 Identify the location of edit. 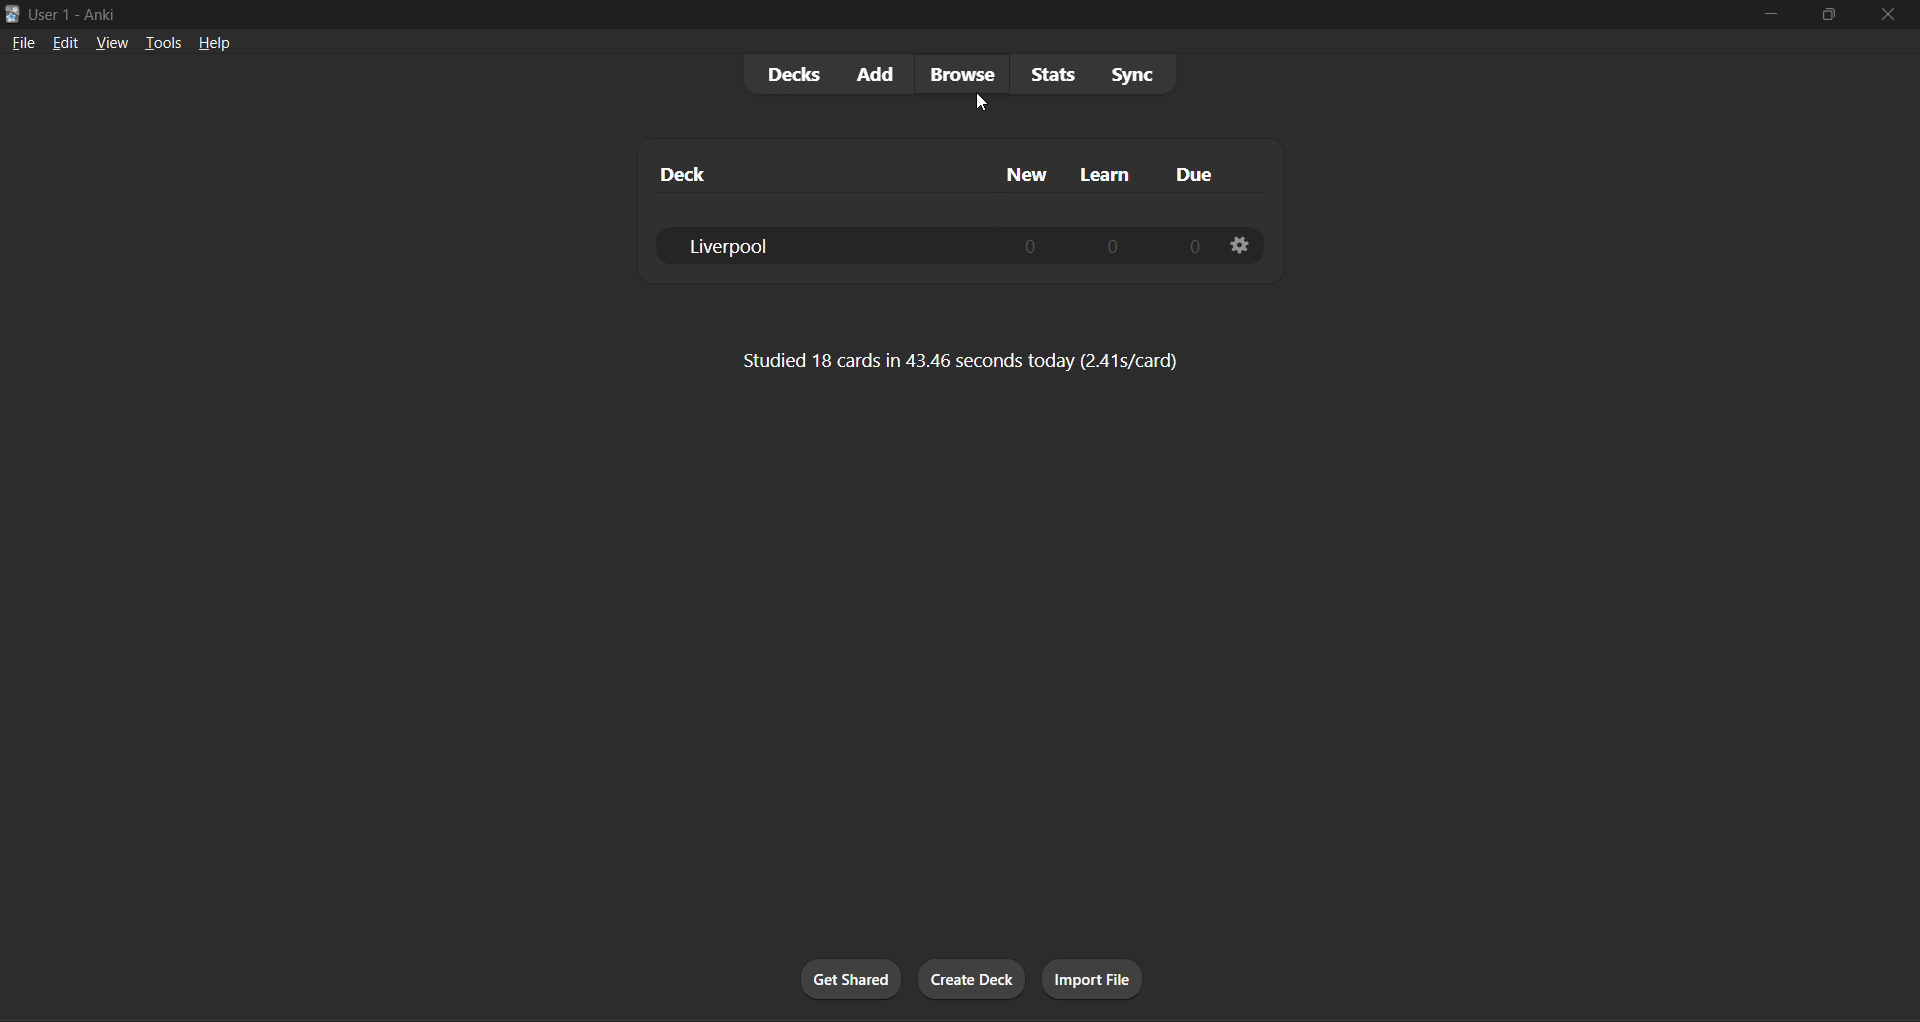
(66, 44).